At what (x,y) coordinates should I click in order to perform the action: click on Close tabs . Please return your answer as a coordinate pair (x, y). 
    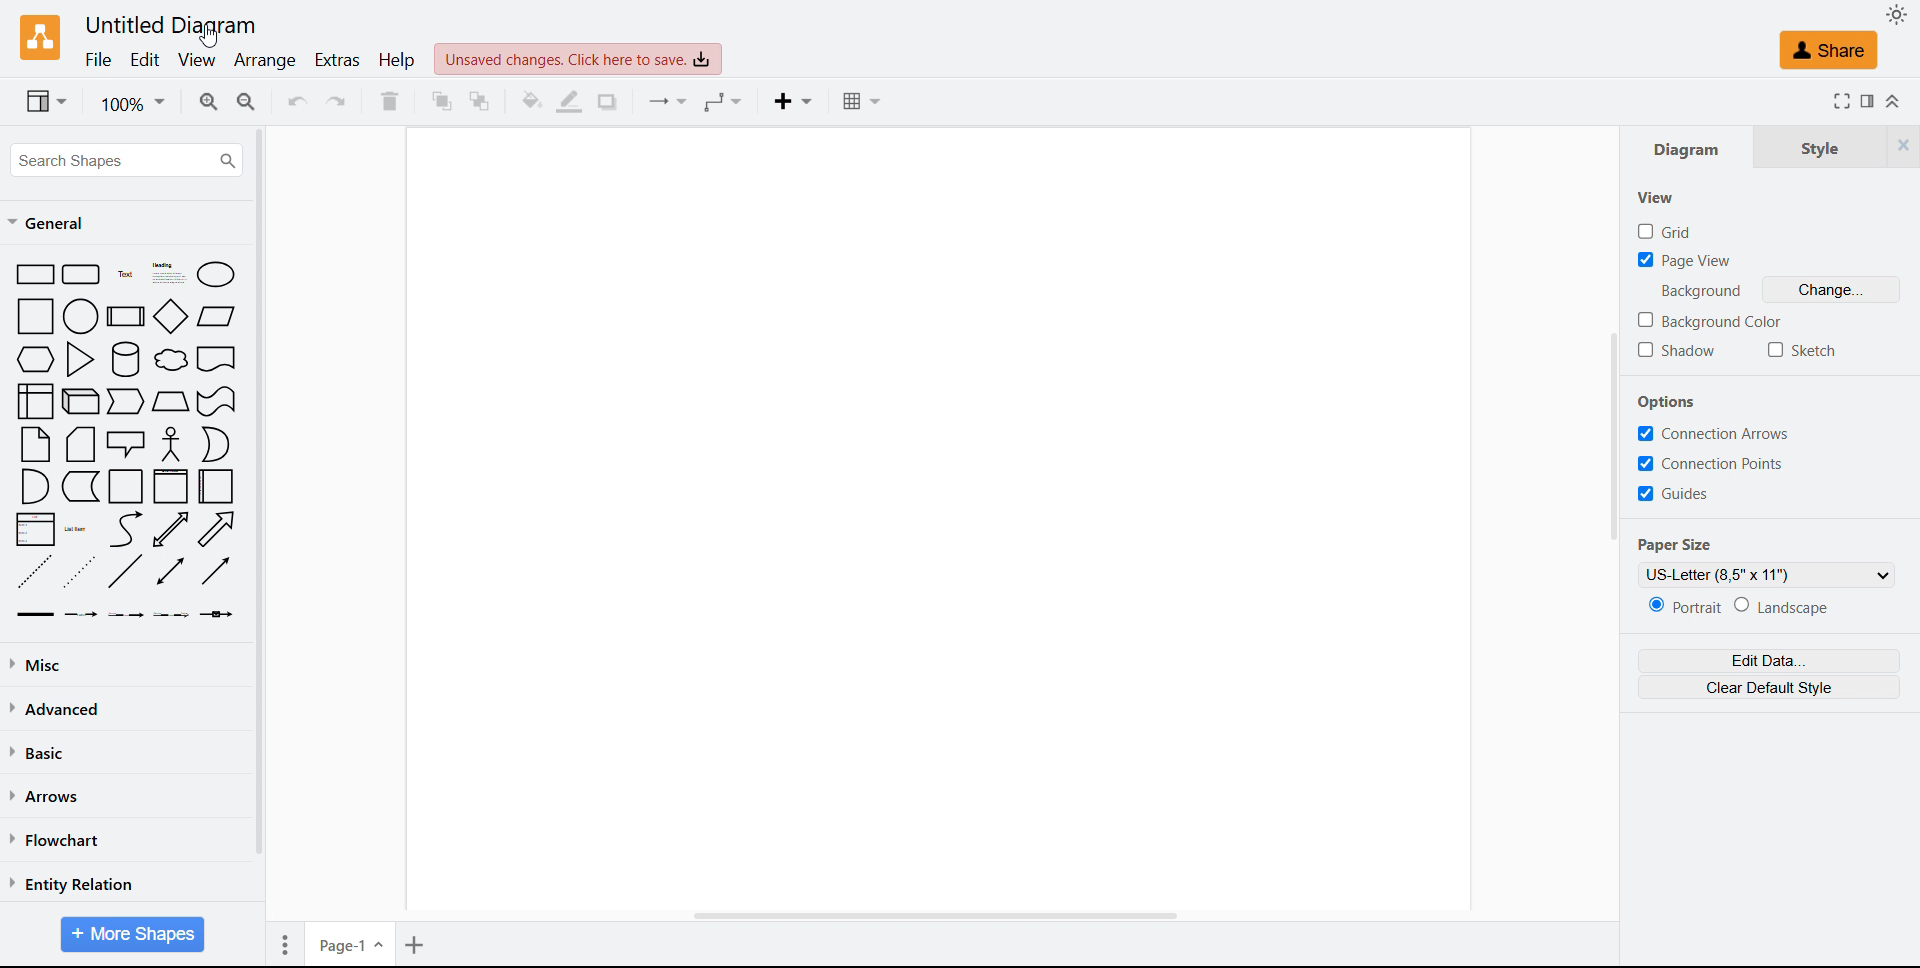
    Looking at the image, I should click on (1906, 145).